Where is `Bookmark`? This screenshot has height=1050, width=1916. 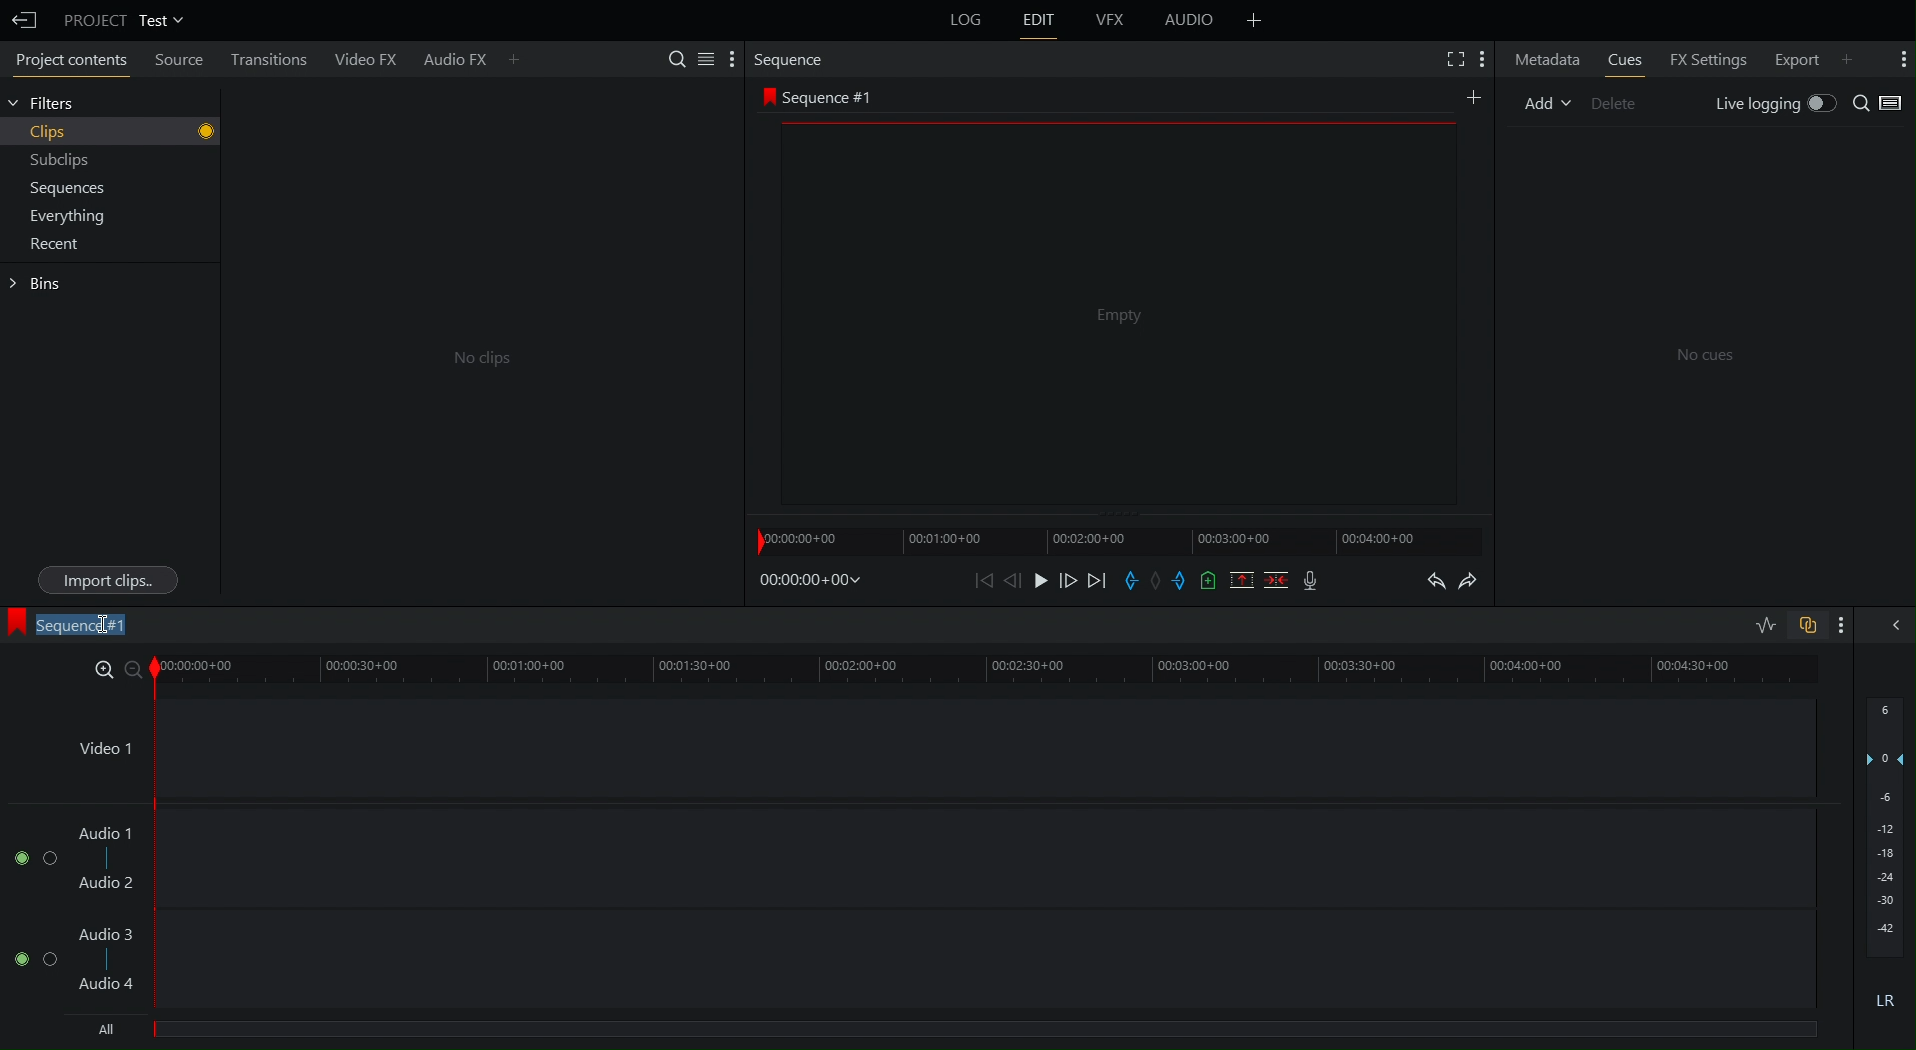 Bookmark is located at coordinates (1209, 579).